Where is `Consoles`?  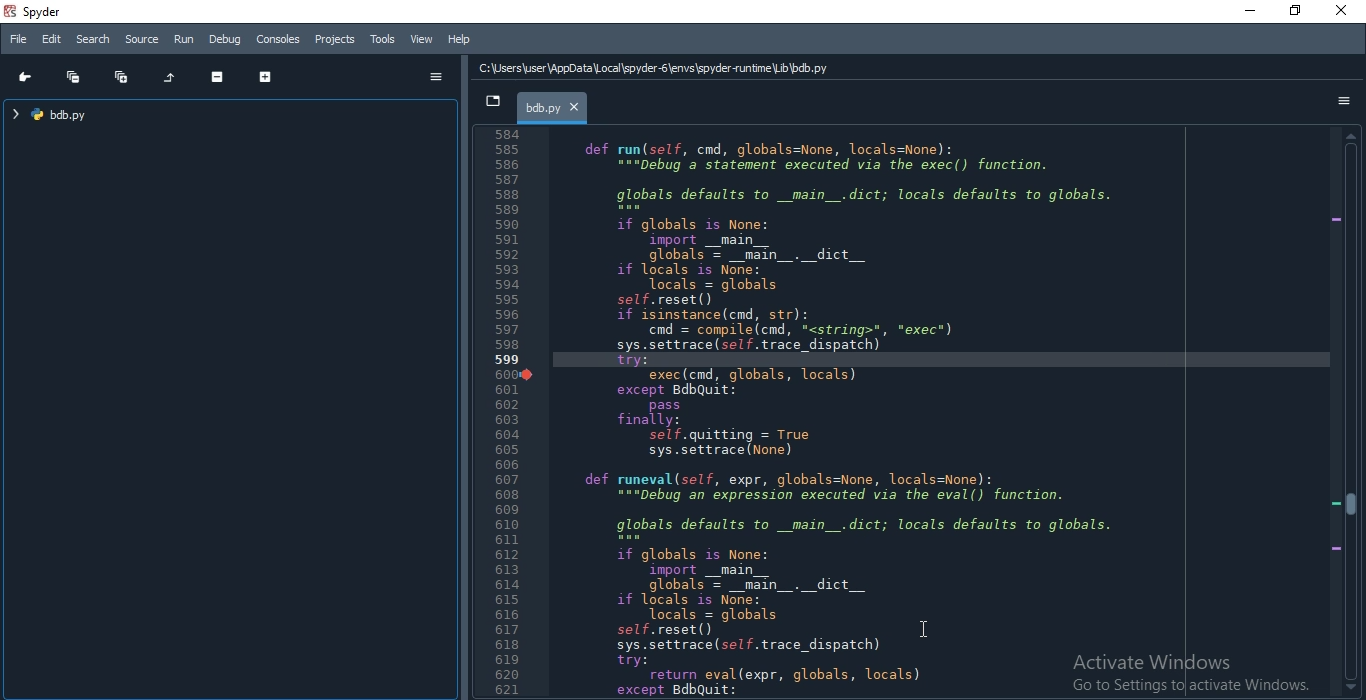 Consoles is located at coordinates (279, 38).